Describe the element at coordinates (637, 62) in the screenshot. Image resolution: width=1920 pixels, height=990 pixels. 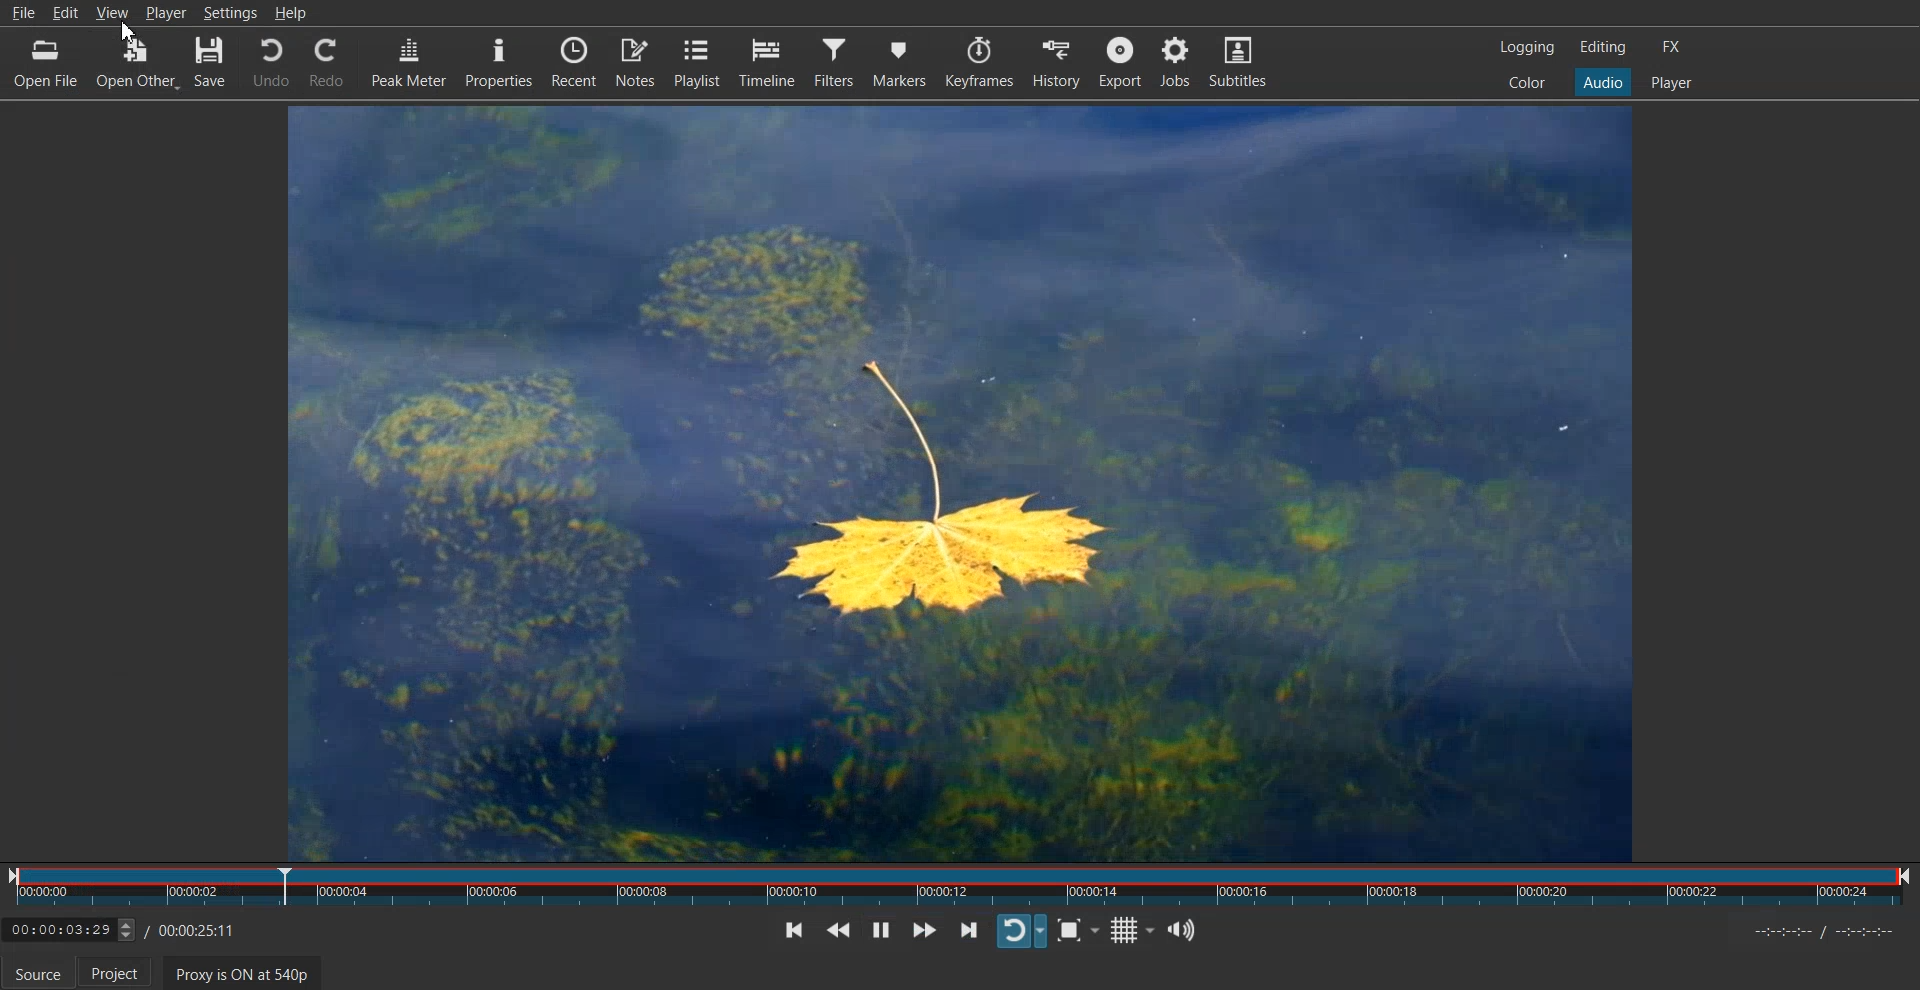
I see `Notes` at that location.